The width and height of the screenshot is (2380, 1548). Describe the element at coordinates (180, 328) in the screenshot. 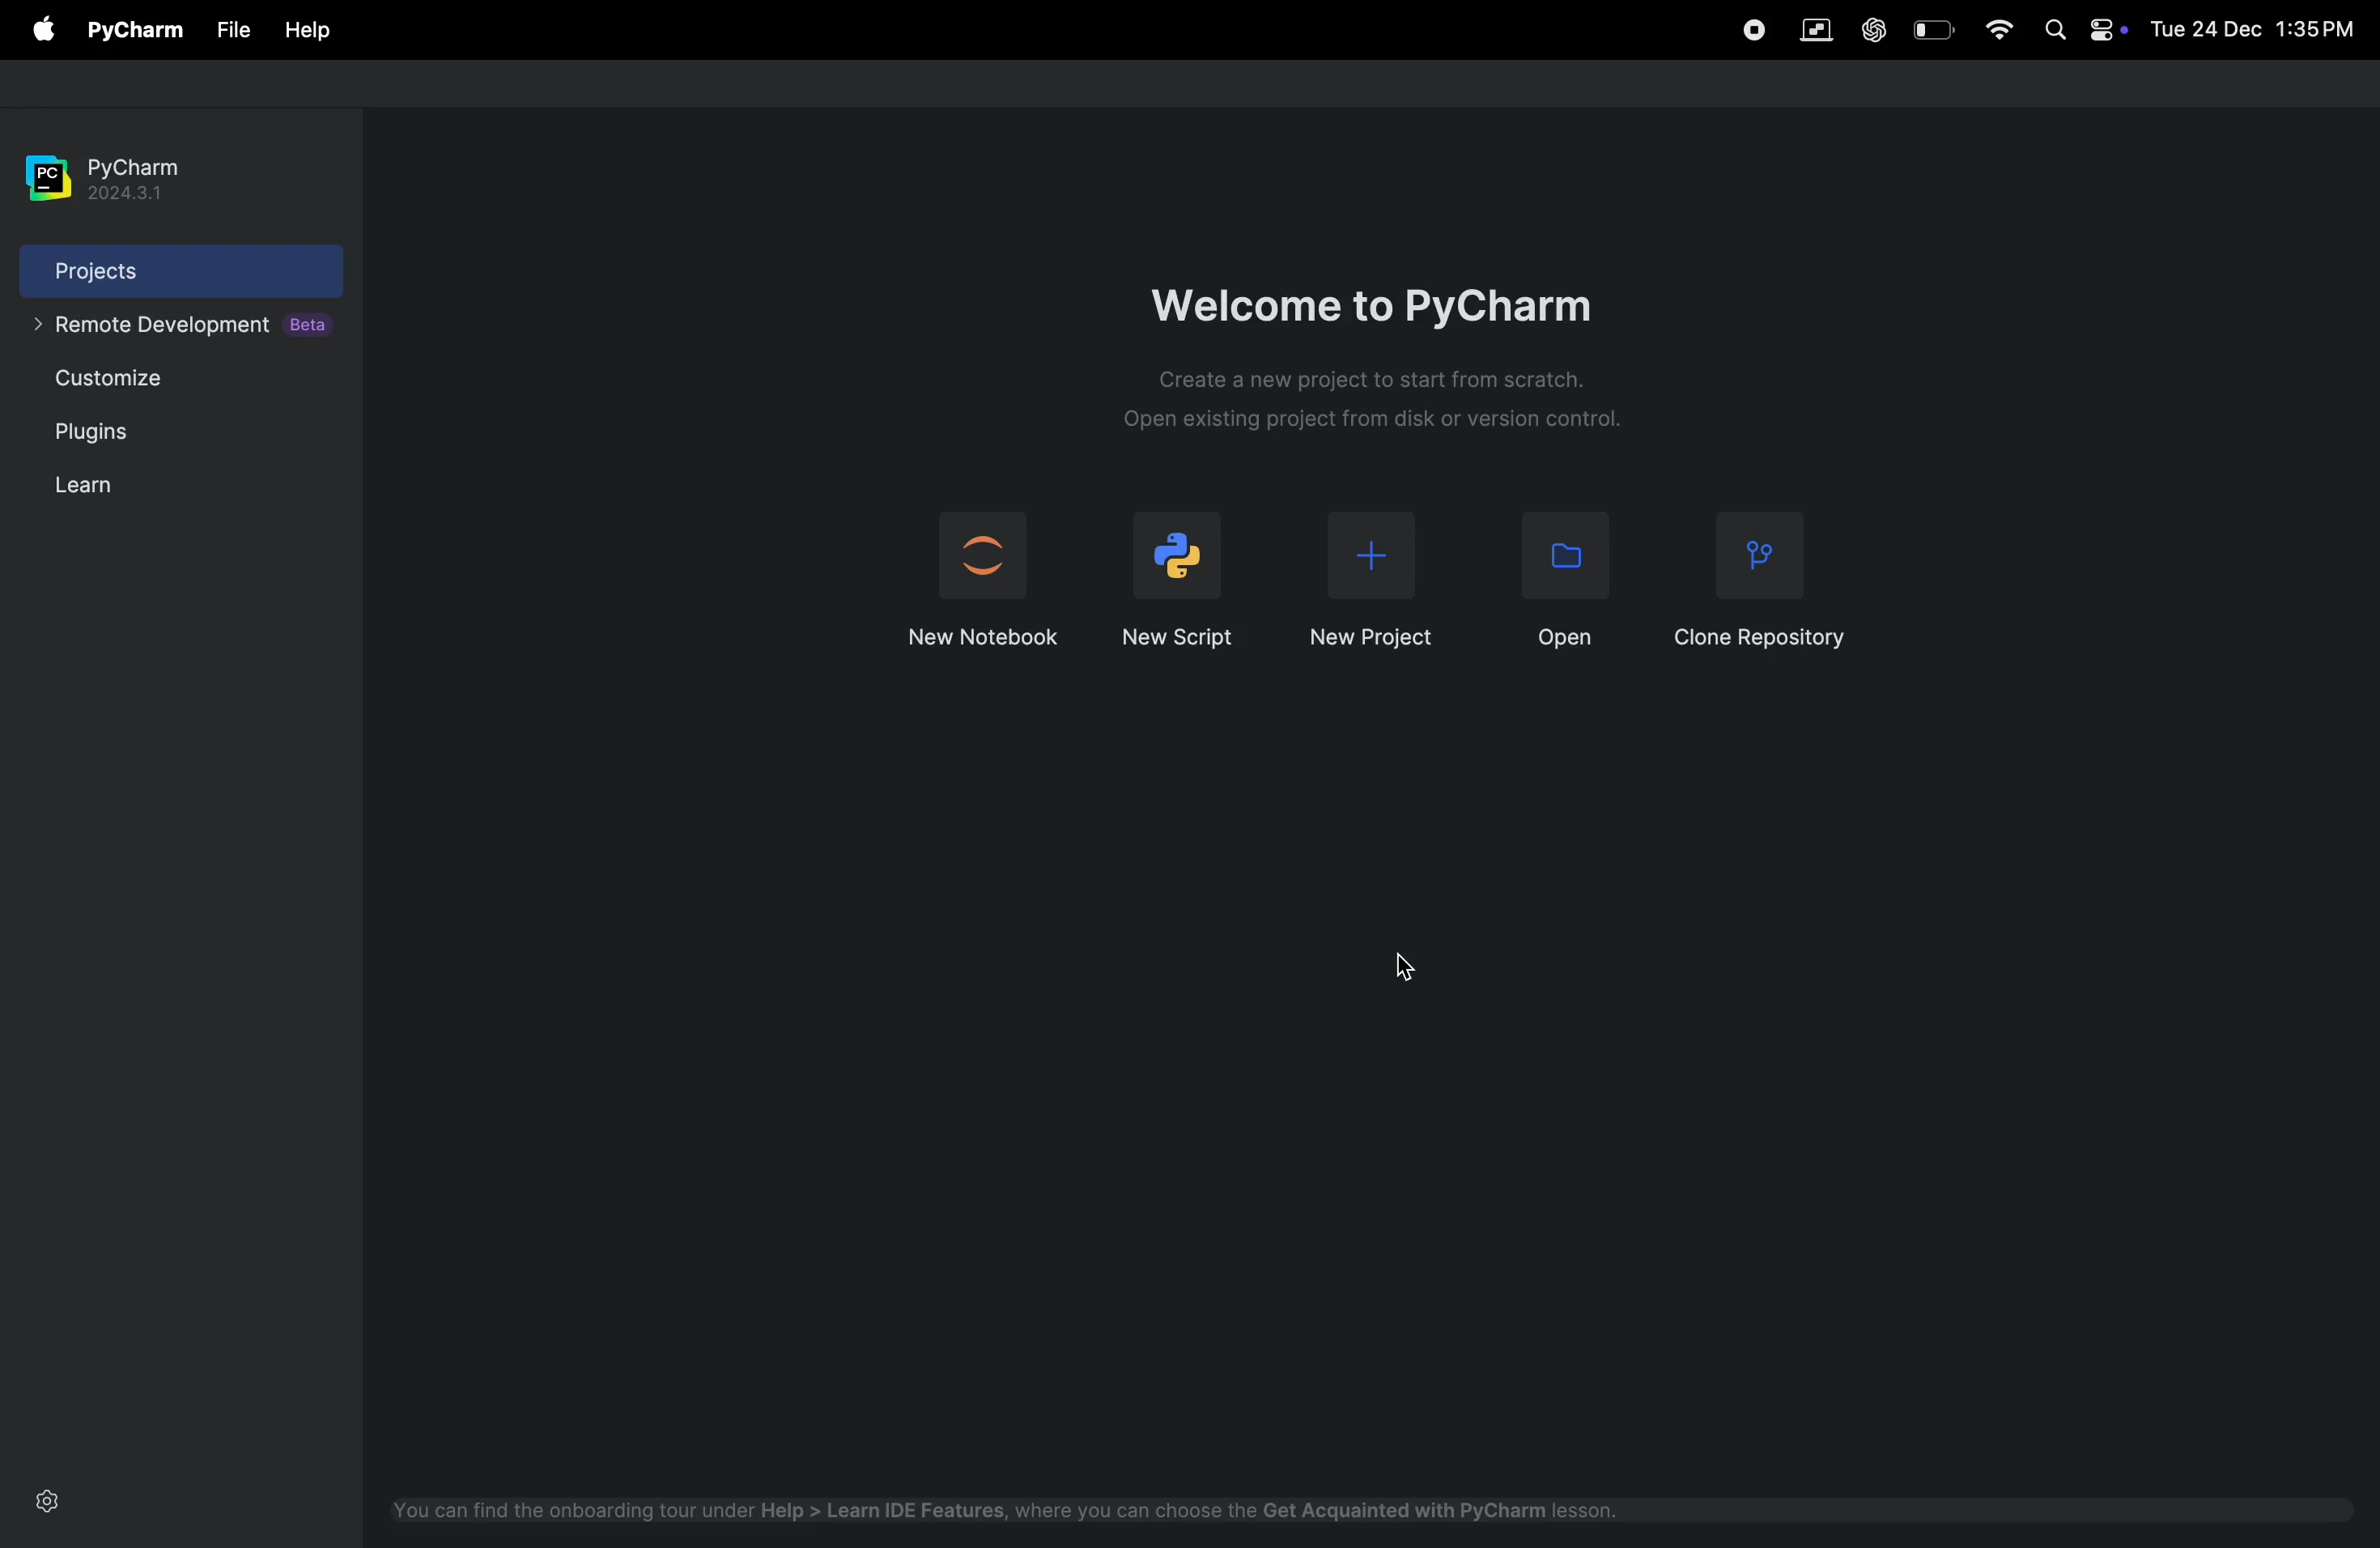

I see `remote developement` at that location.